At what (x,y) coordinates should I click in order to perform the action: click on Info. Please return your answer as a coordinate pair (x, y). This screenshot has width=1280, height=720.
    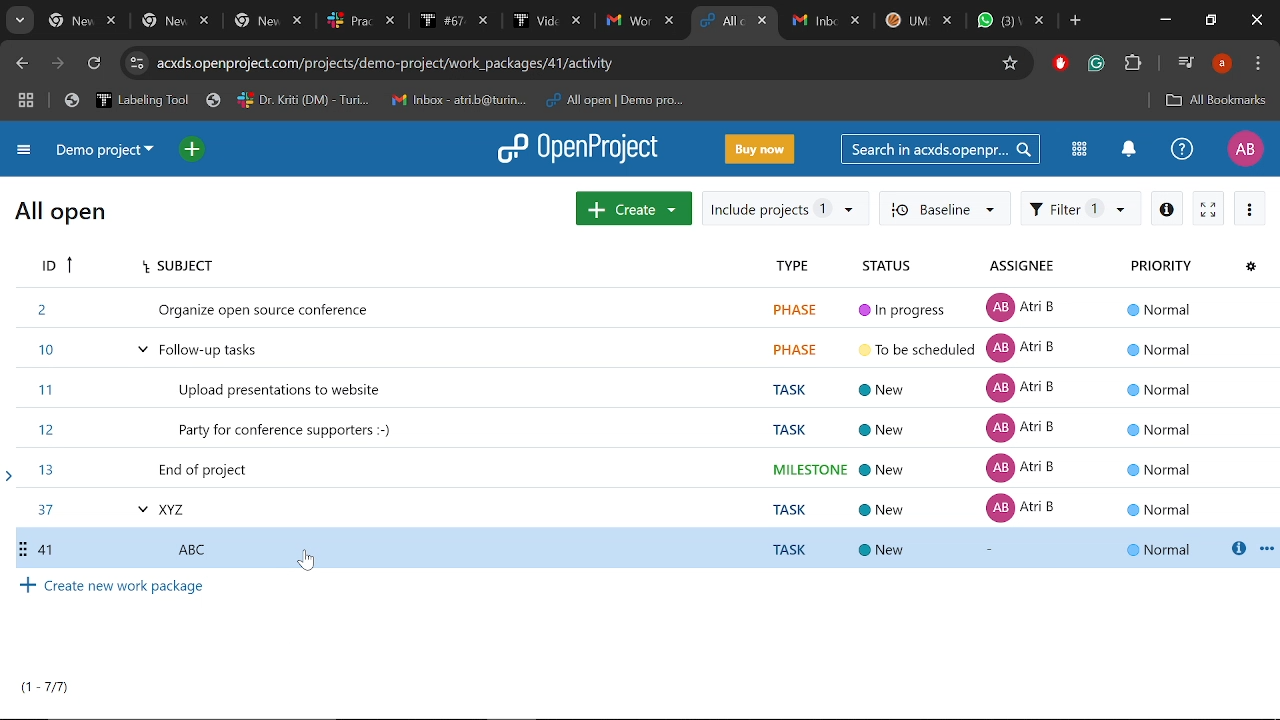
    Looking at the image, I should click on (1166, 209).